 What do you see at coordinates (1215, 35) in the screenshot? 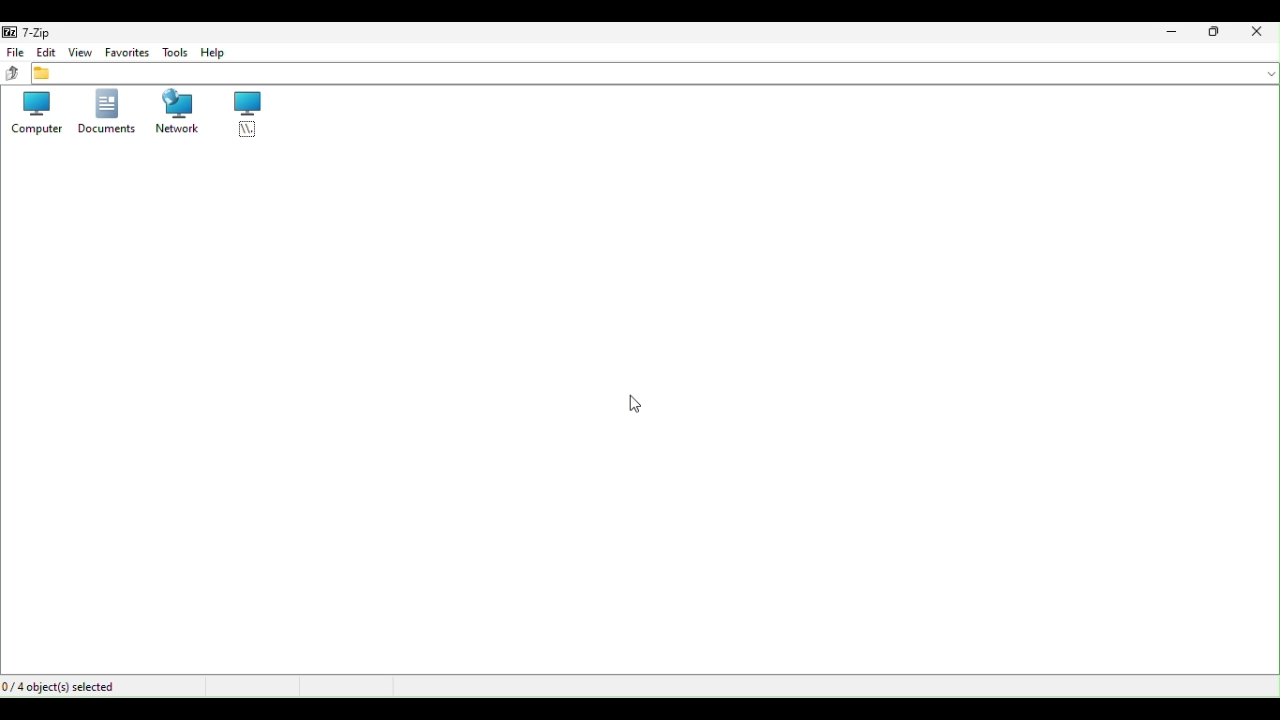
I see `Restore` at bounding box center [1215, 35].